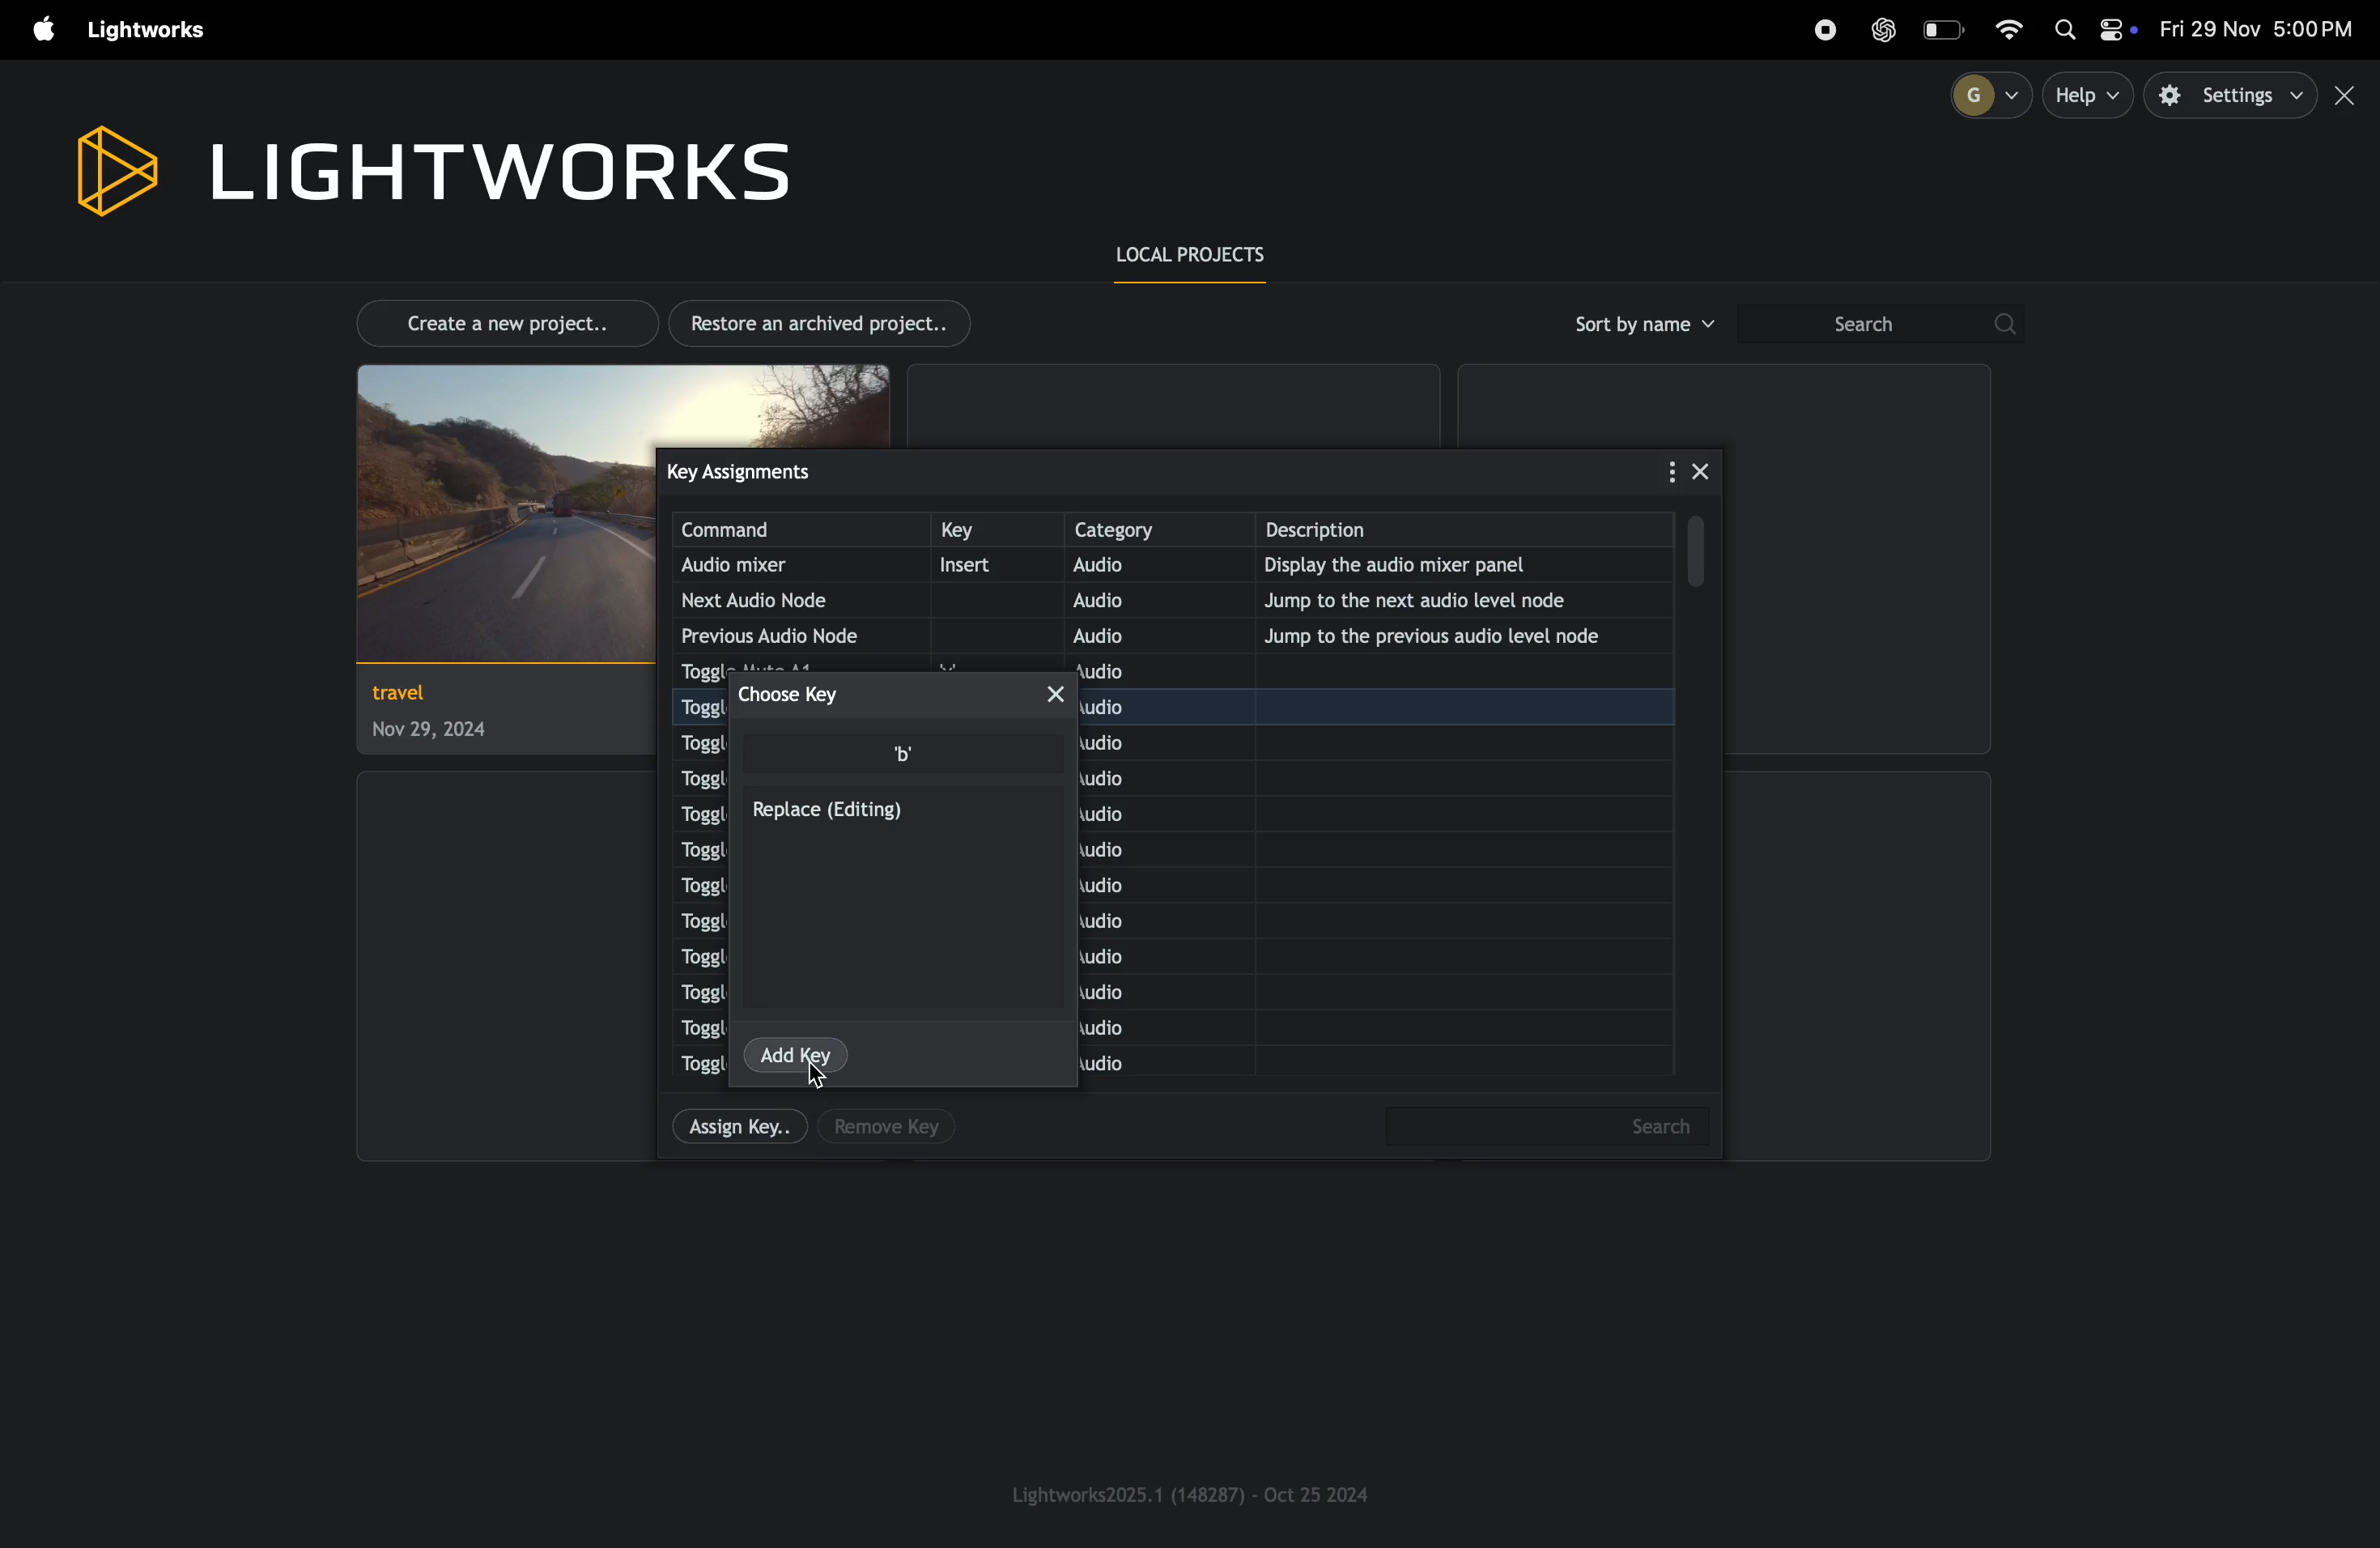 The height and width of the screenshot is (1548, 2380). I want to click on command, so click(799, 530).